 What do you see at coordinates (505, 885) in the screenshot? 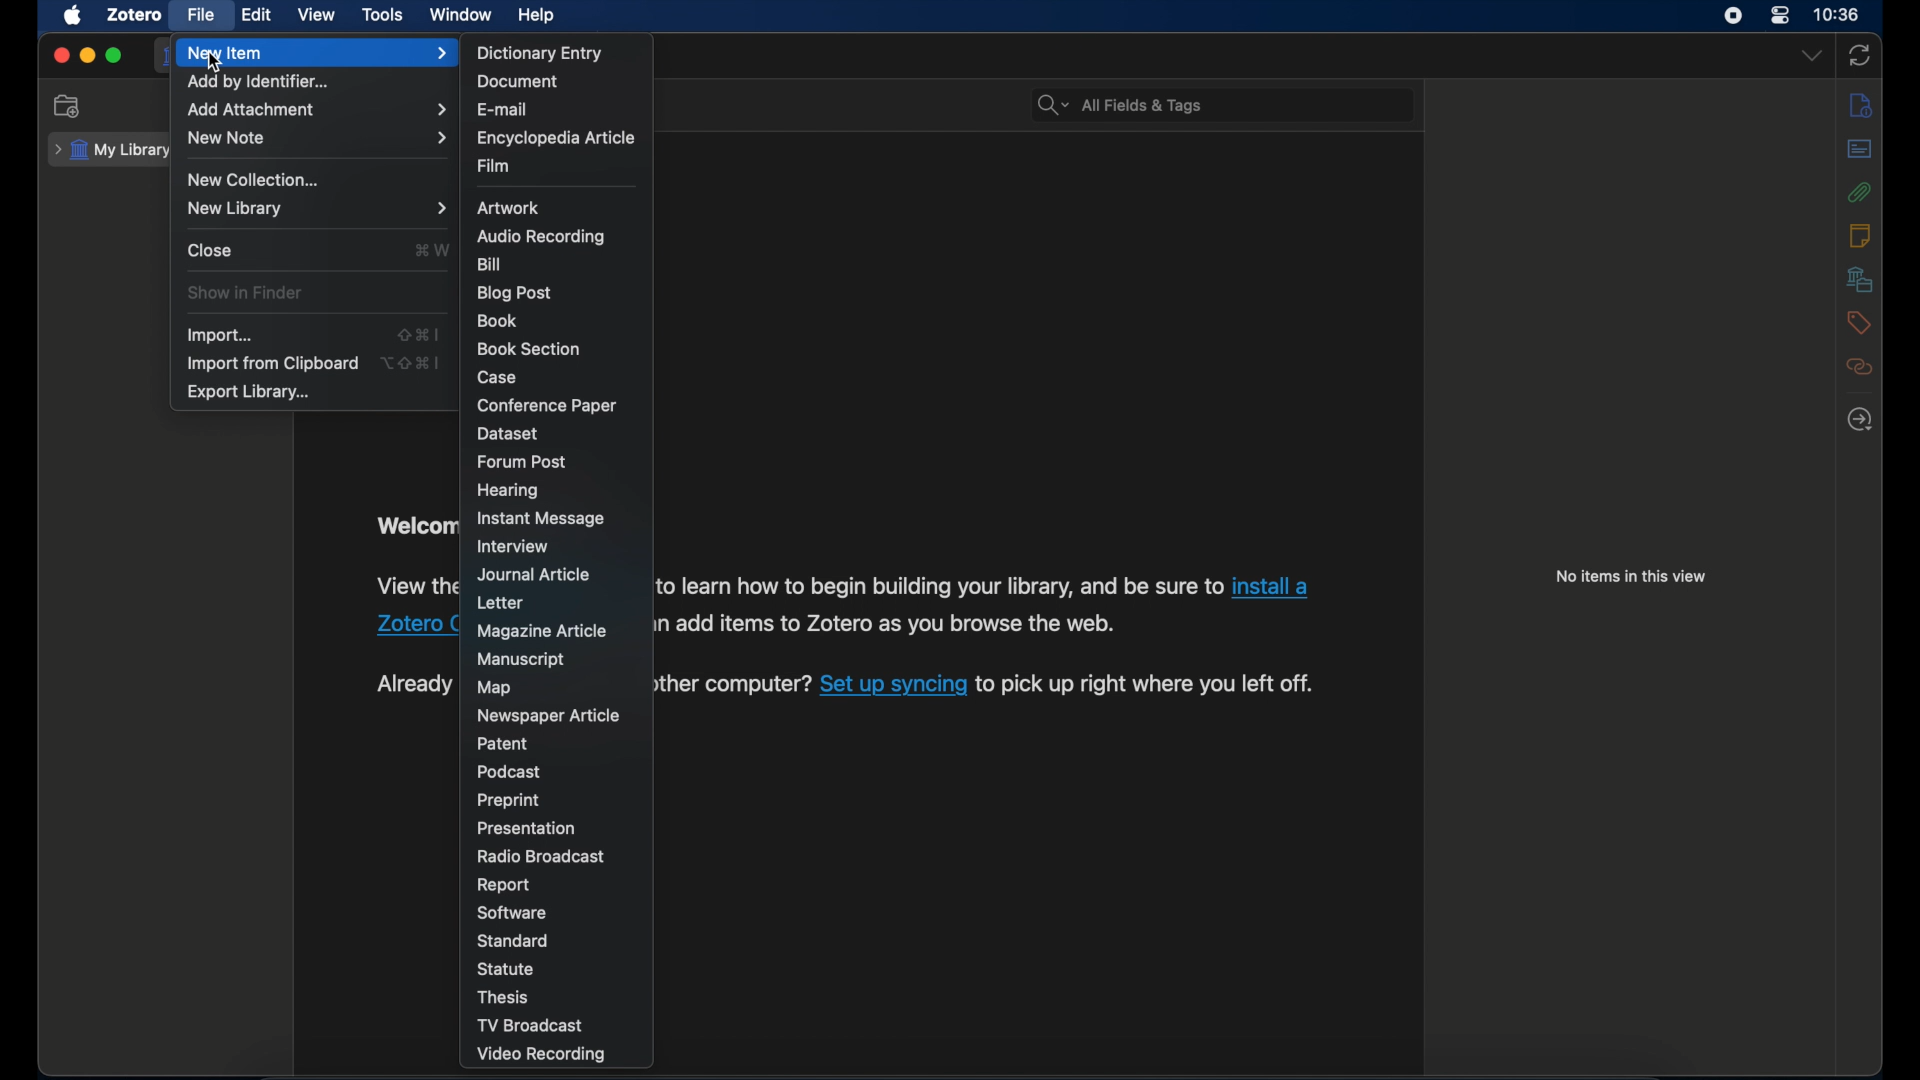
I see `report` at bounding box center [505, 885].